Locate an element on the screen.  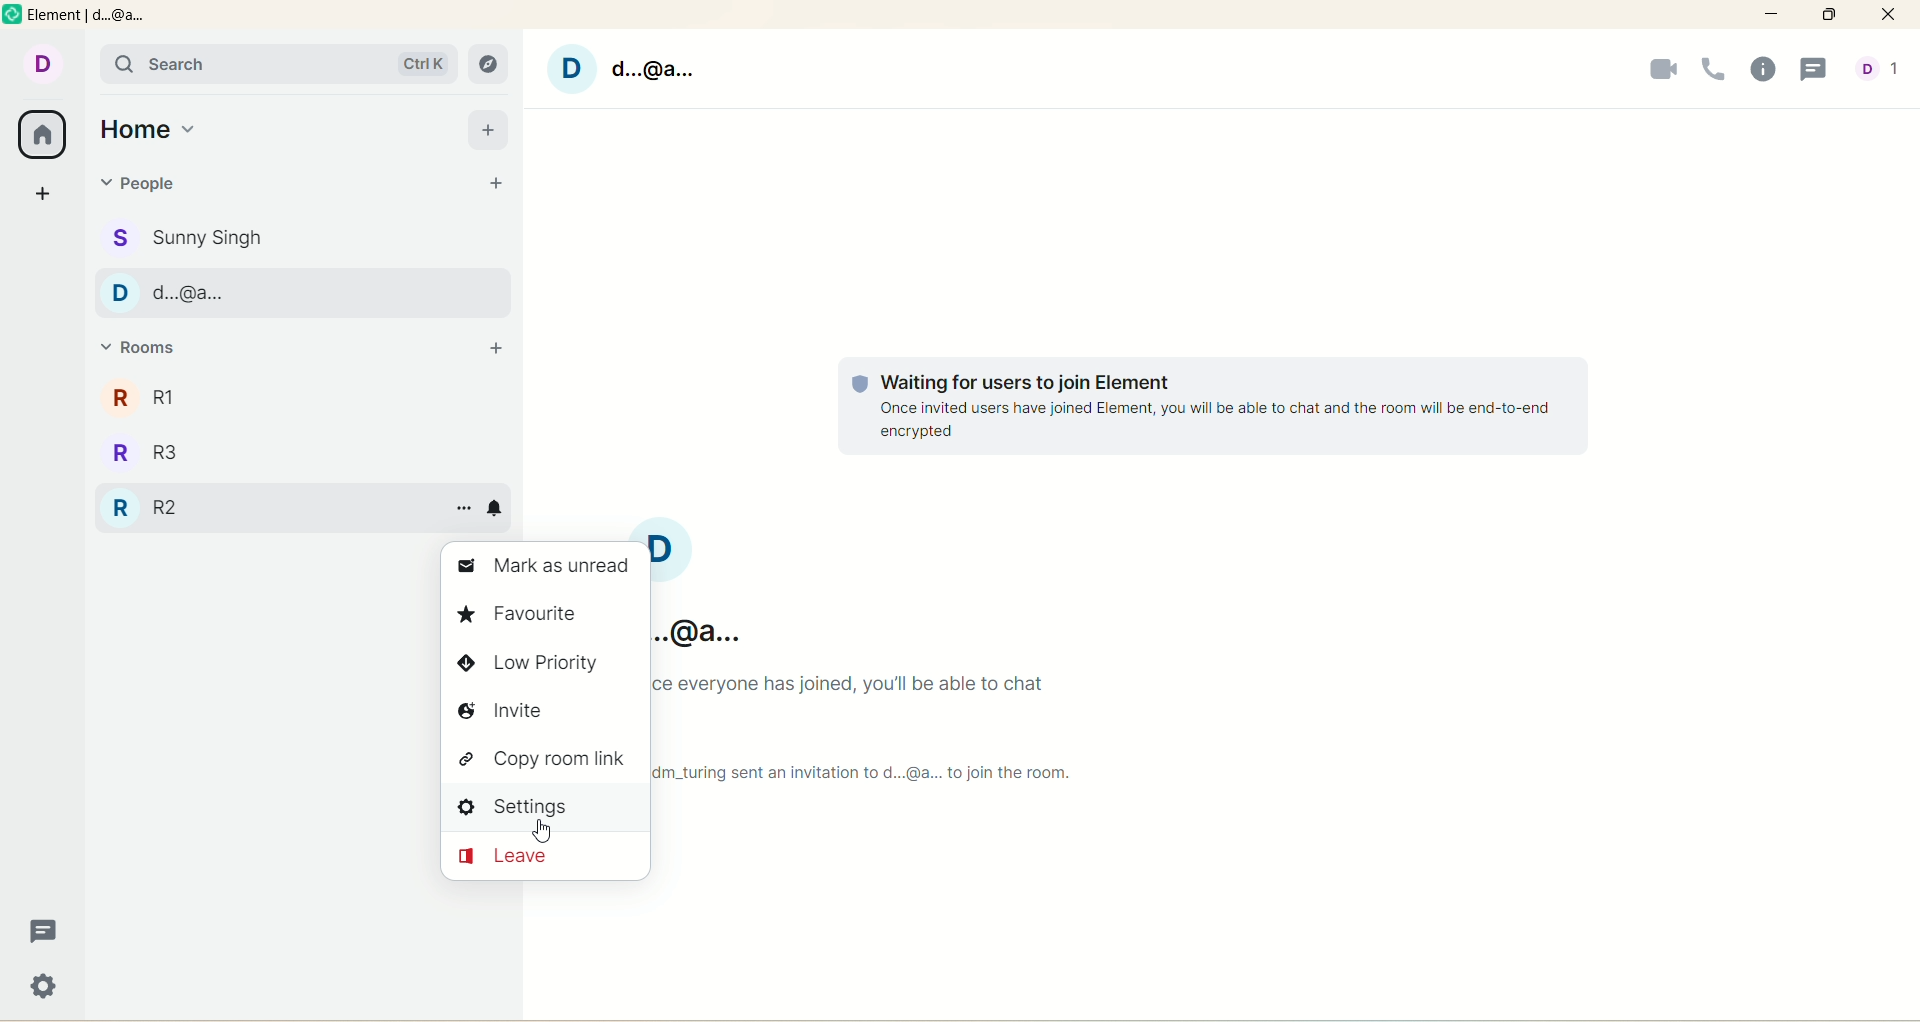
all rooms is located at coordinates (44, 134).